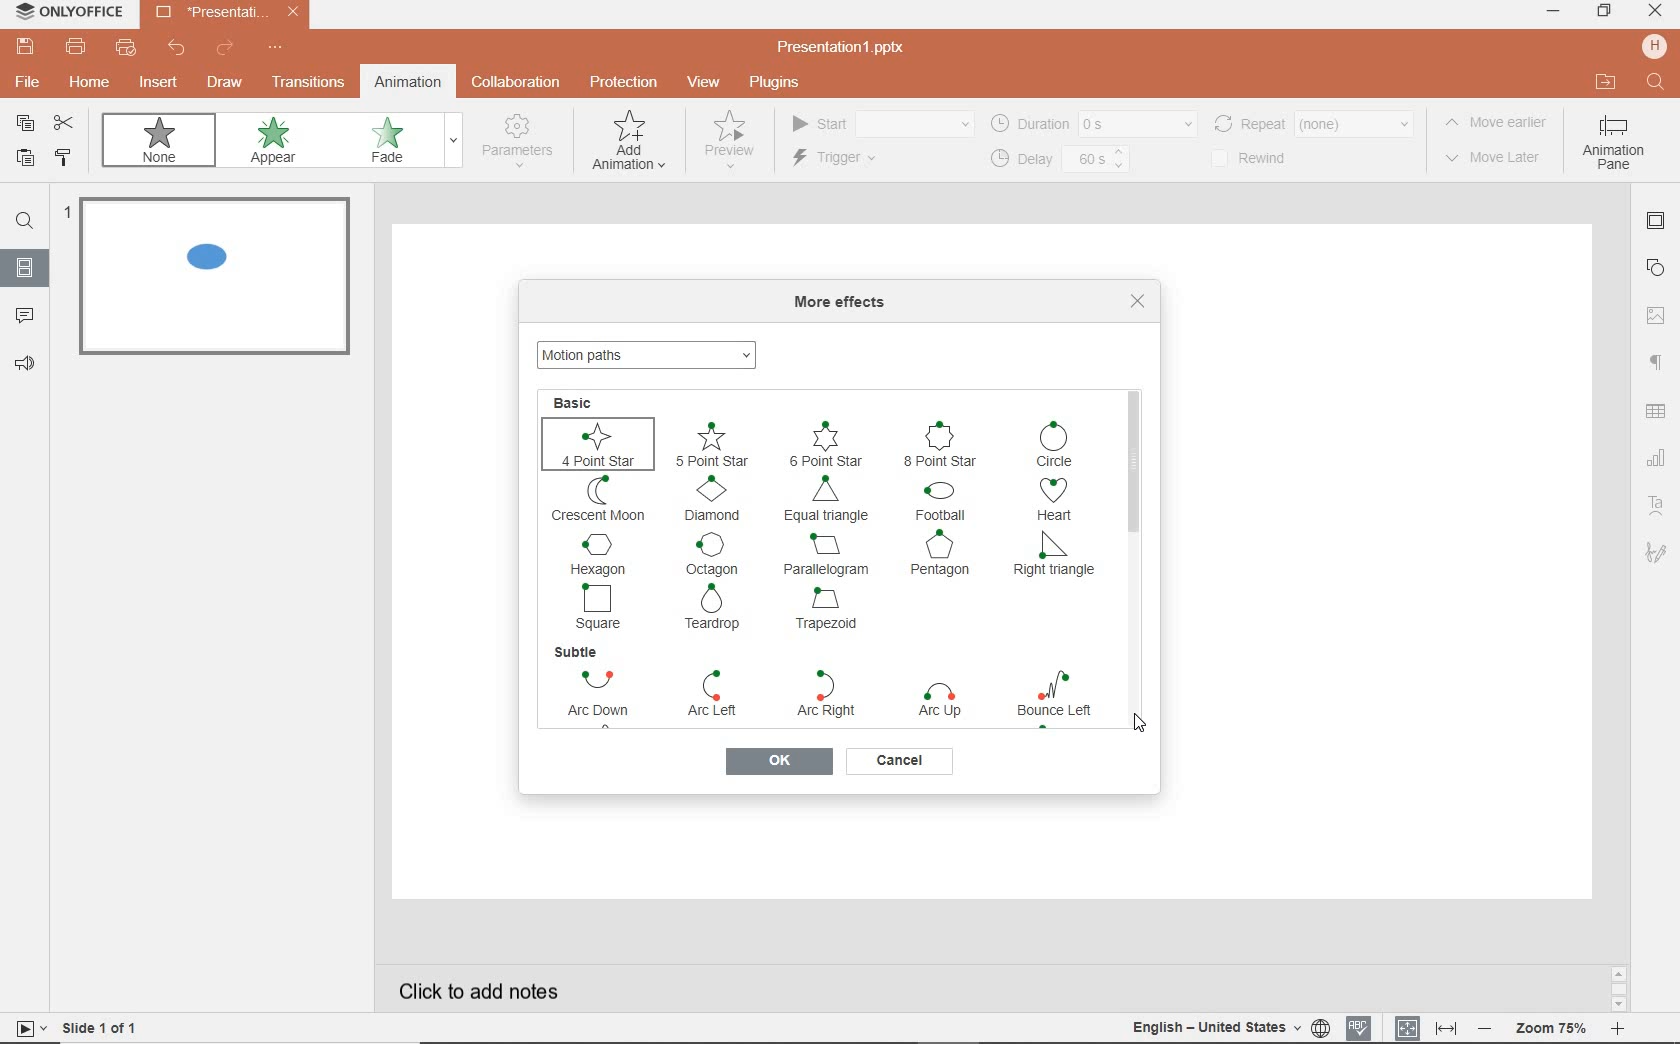 The height and width of the screenshot is (1044, 1680). What do you see at coordinates (711, 696) in the screenshot?
I see `ARC LEFT` at bounding box center [711, 696].